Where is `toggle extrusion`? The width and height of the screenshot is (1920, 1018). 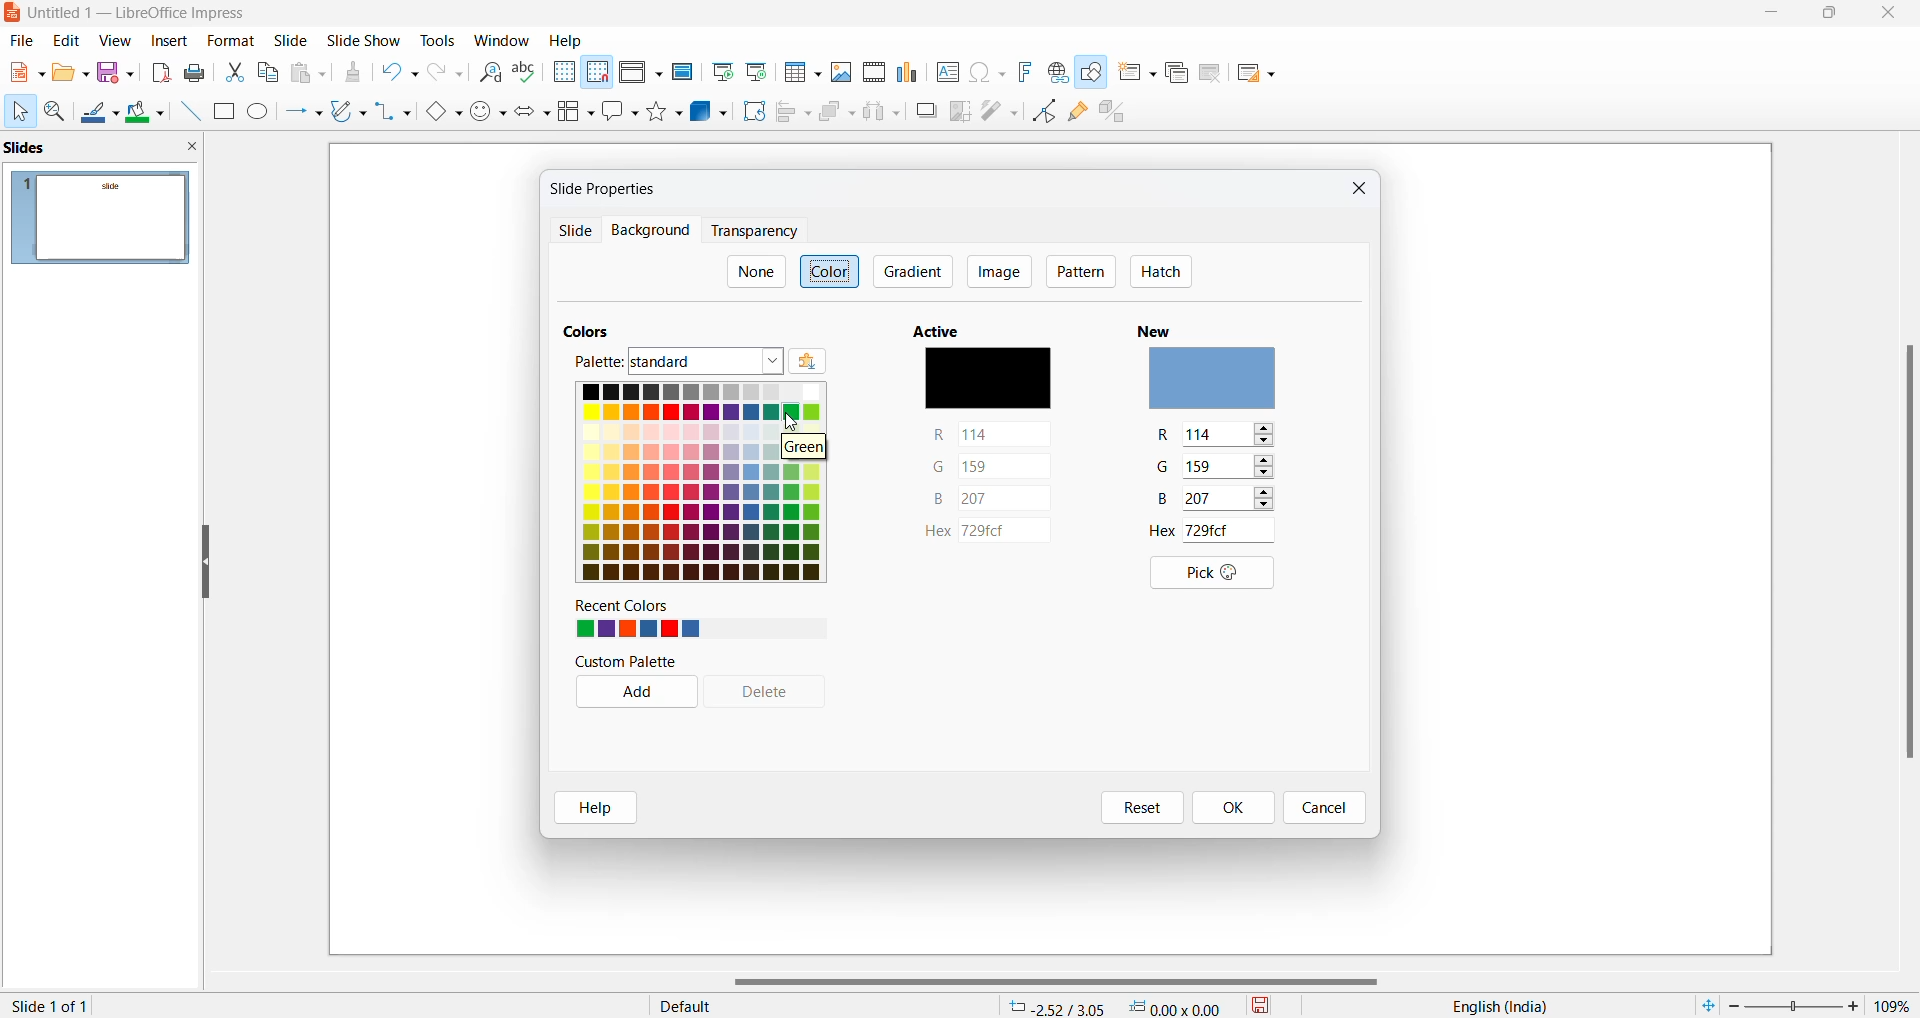
toggle extrusion is located at coordinates (1119, 115).